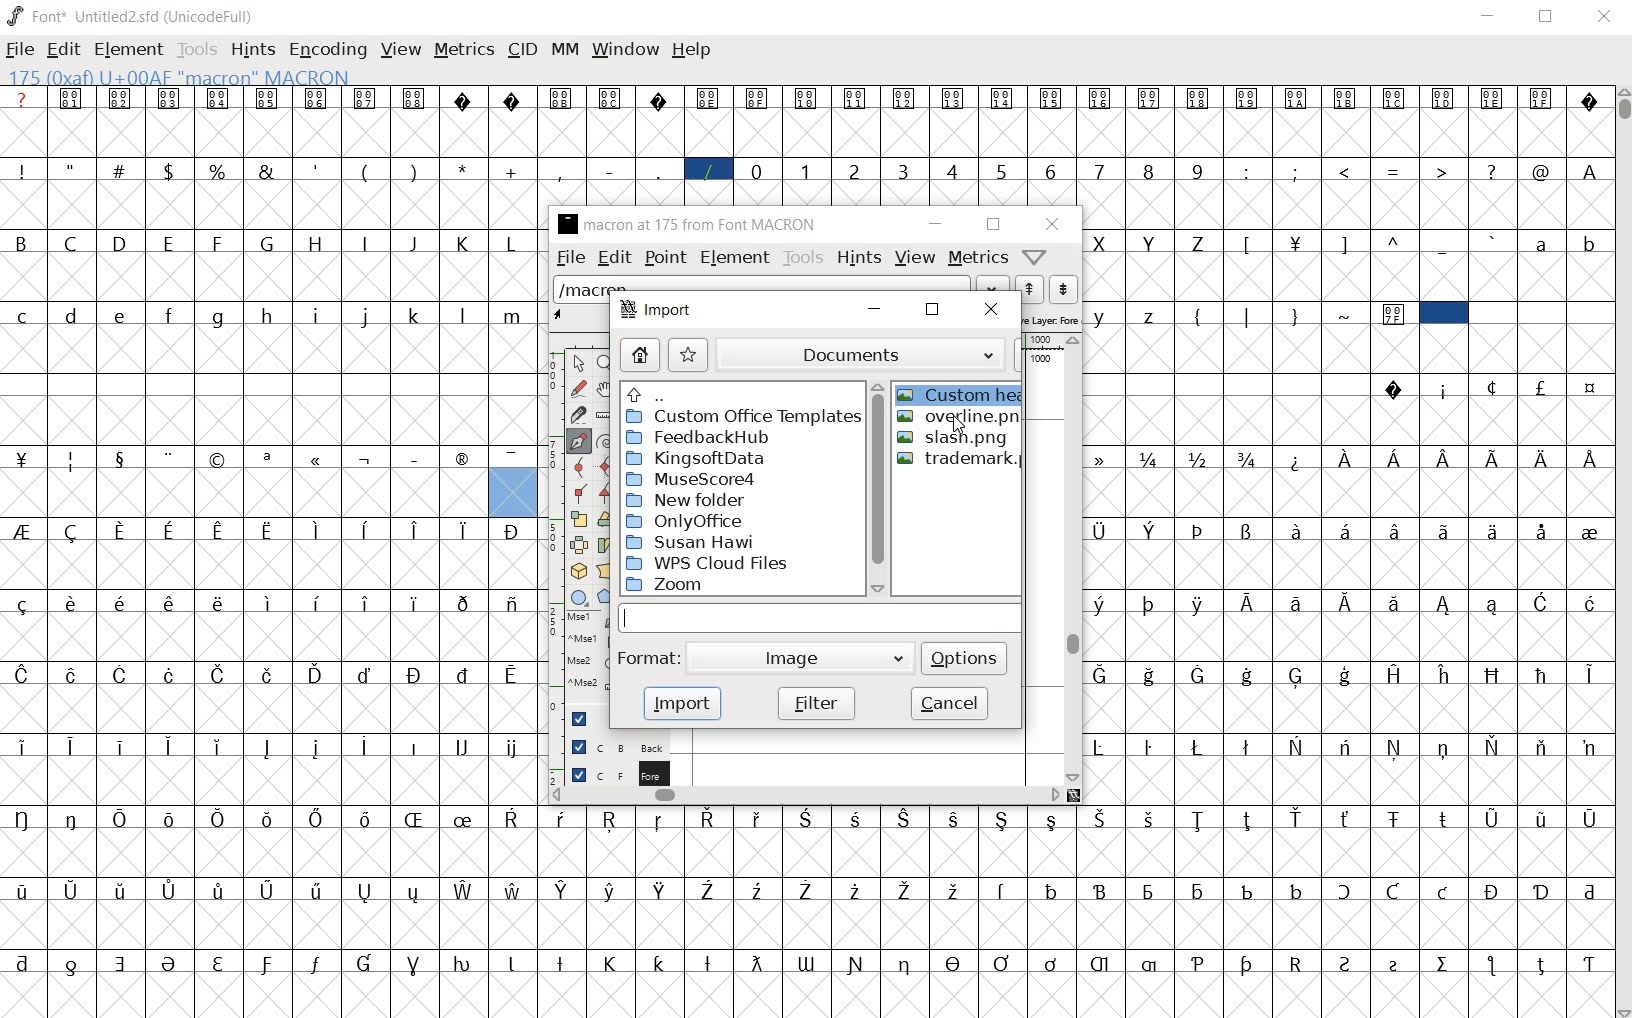  I want to click on Z, so click(1200, 242).